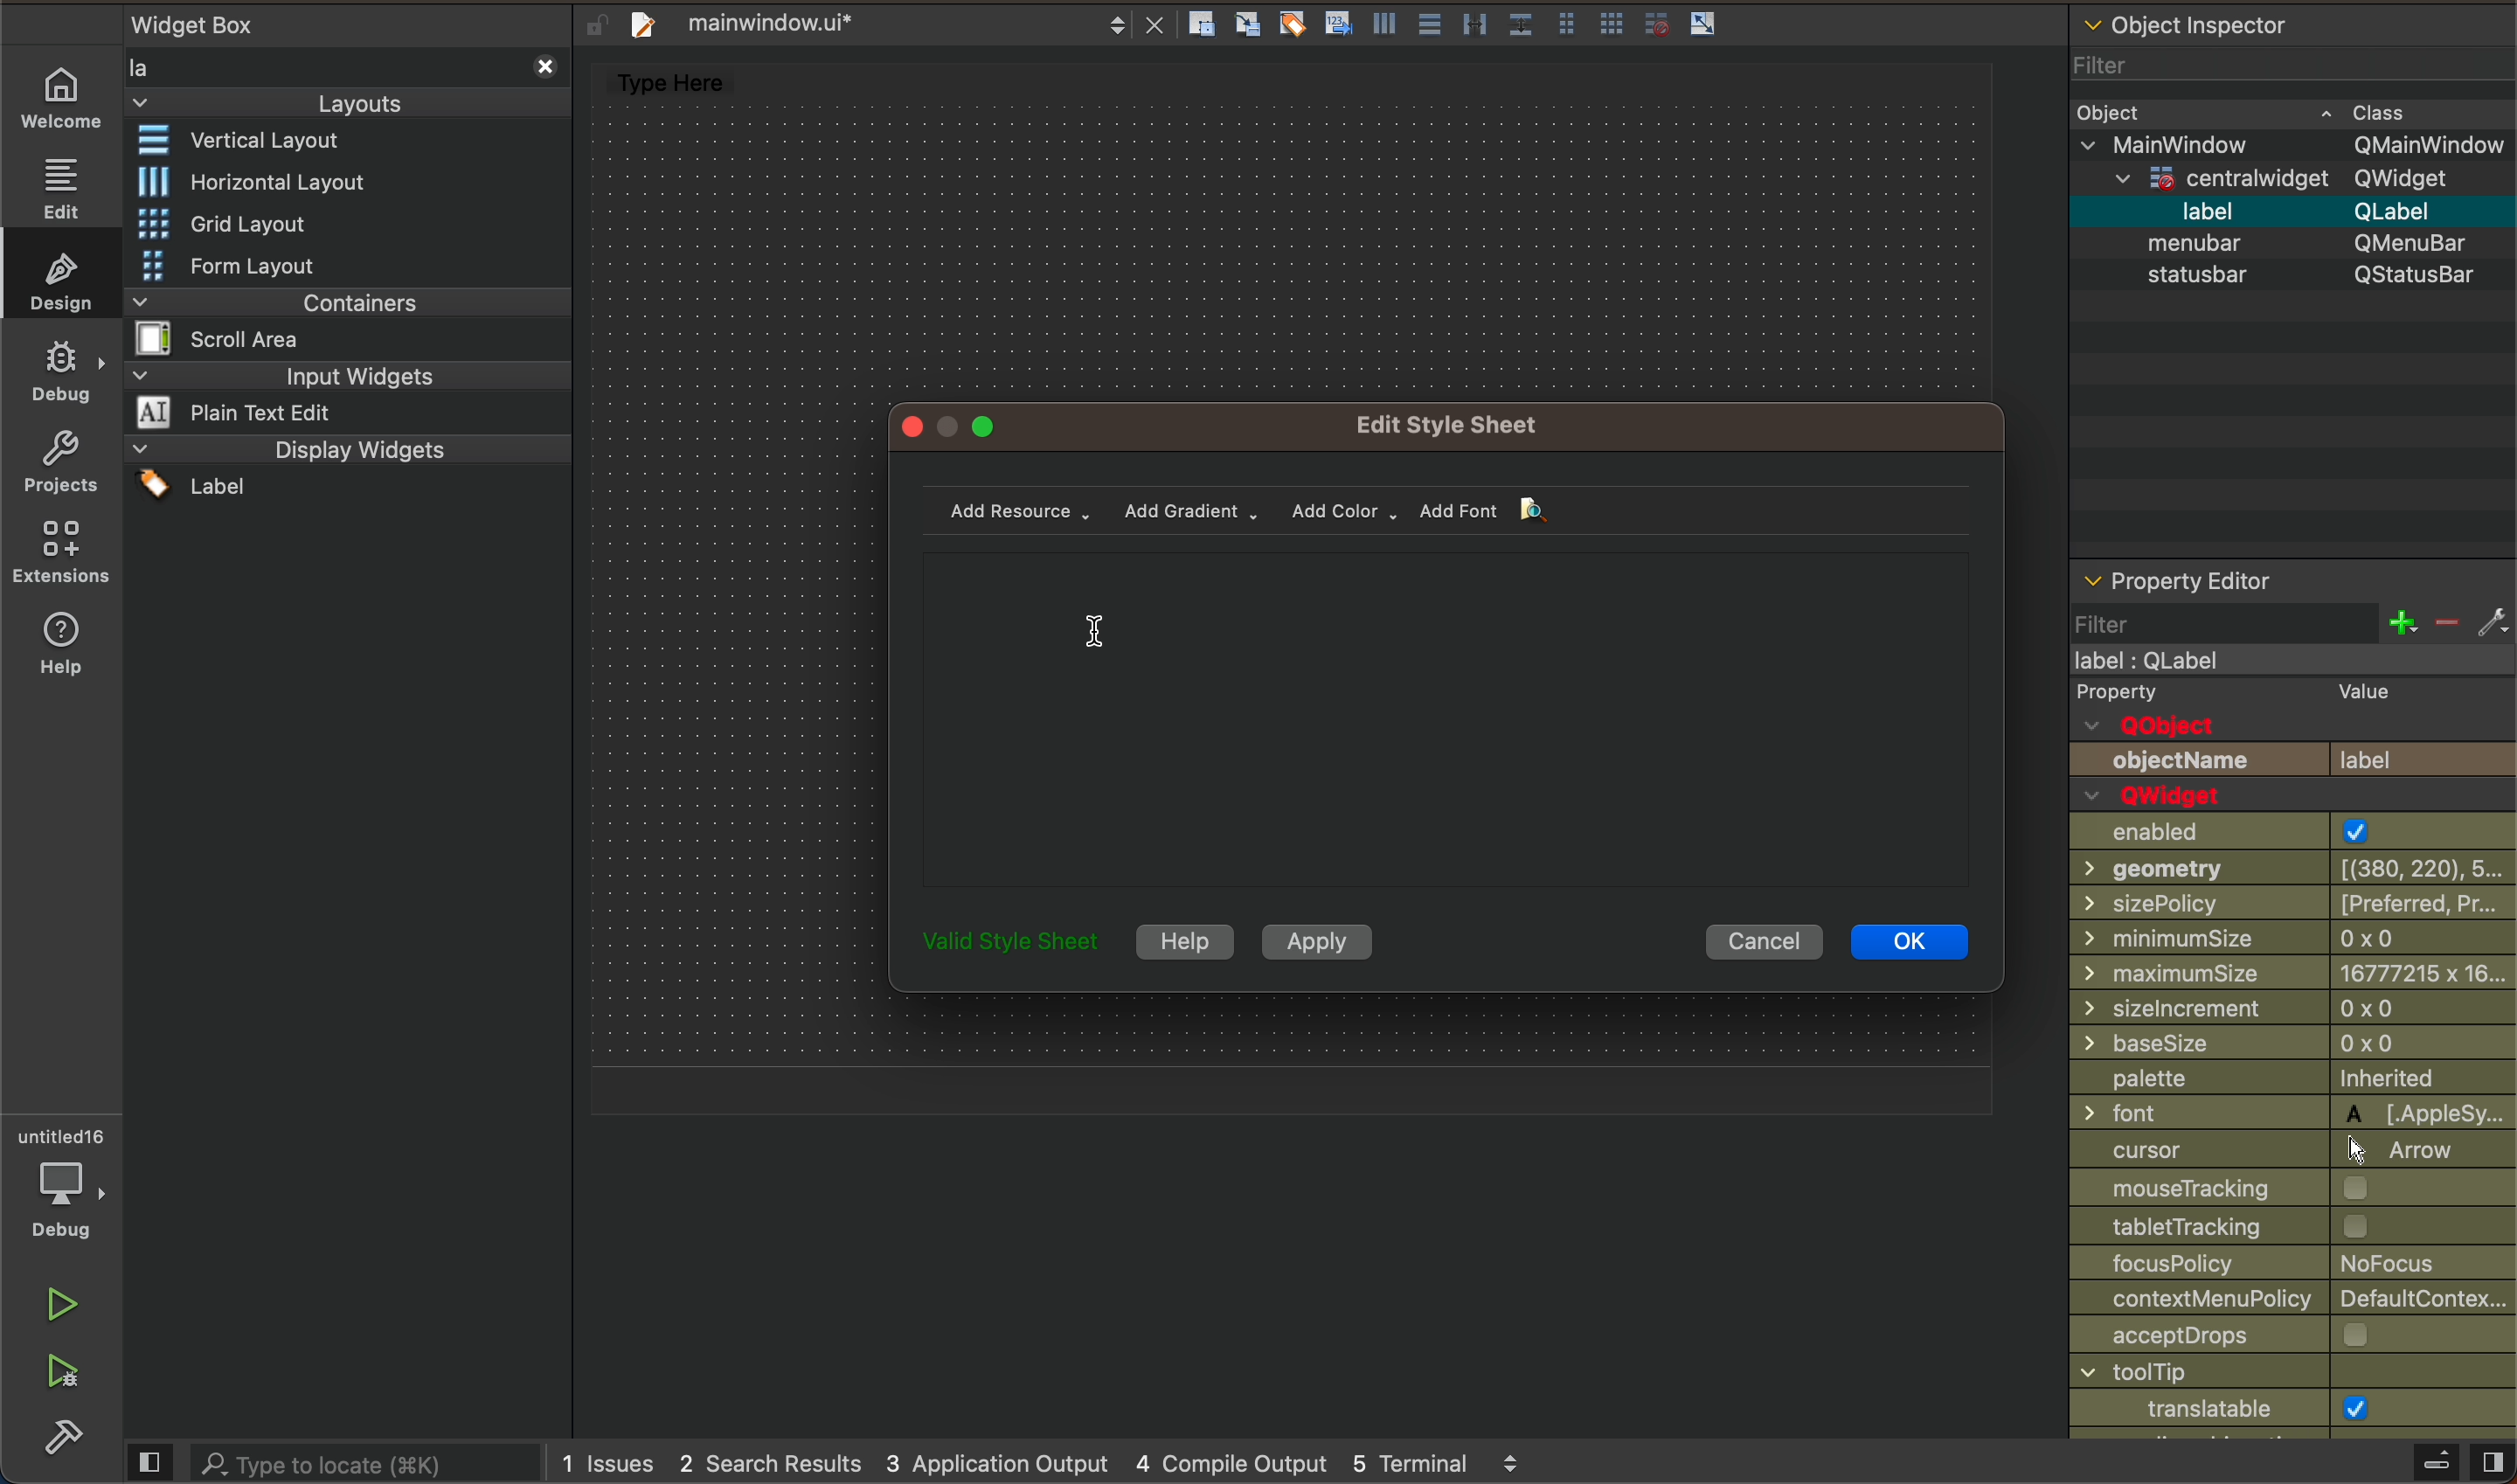 Image resolution: width=2517 pixels, height=1484 pixels. Describe the element at coordinates (2291, 759) in the screenshot. I see `object name` at that location.